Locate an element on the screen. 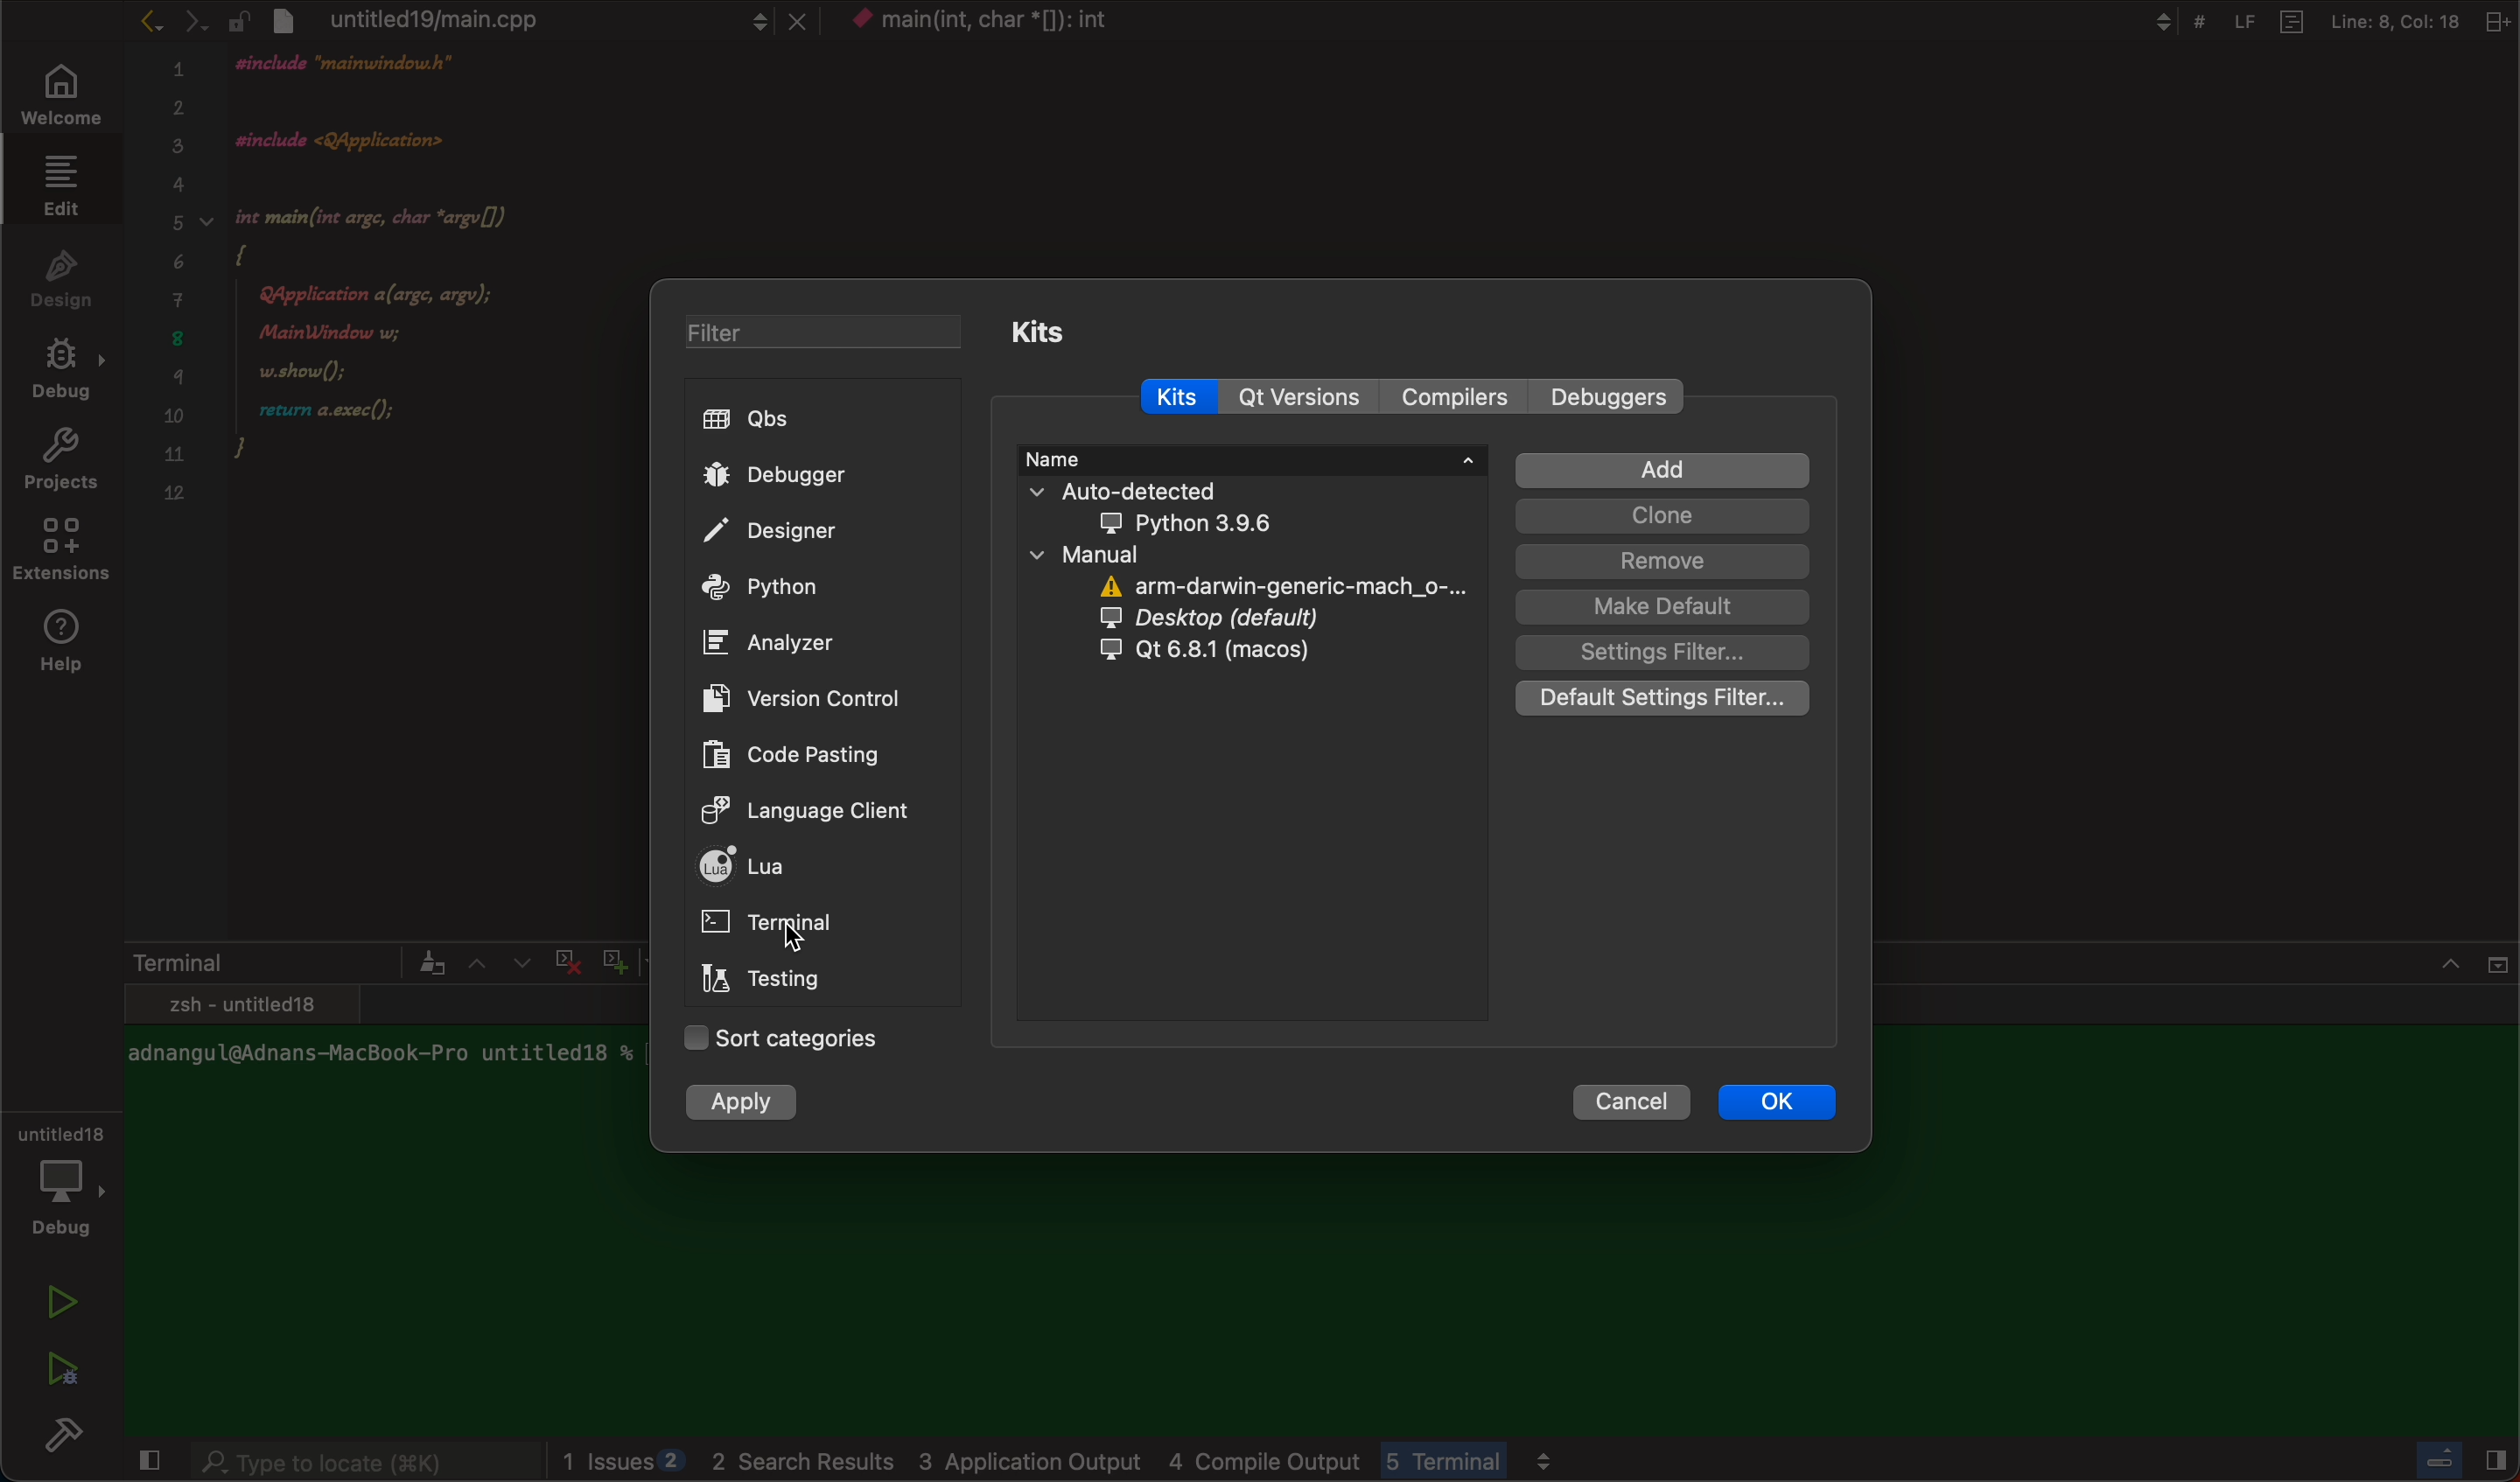 The image size is (2520, 1482). file name is located at coordinates (1015, 24).